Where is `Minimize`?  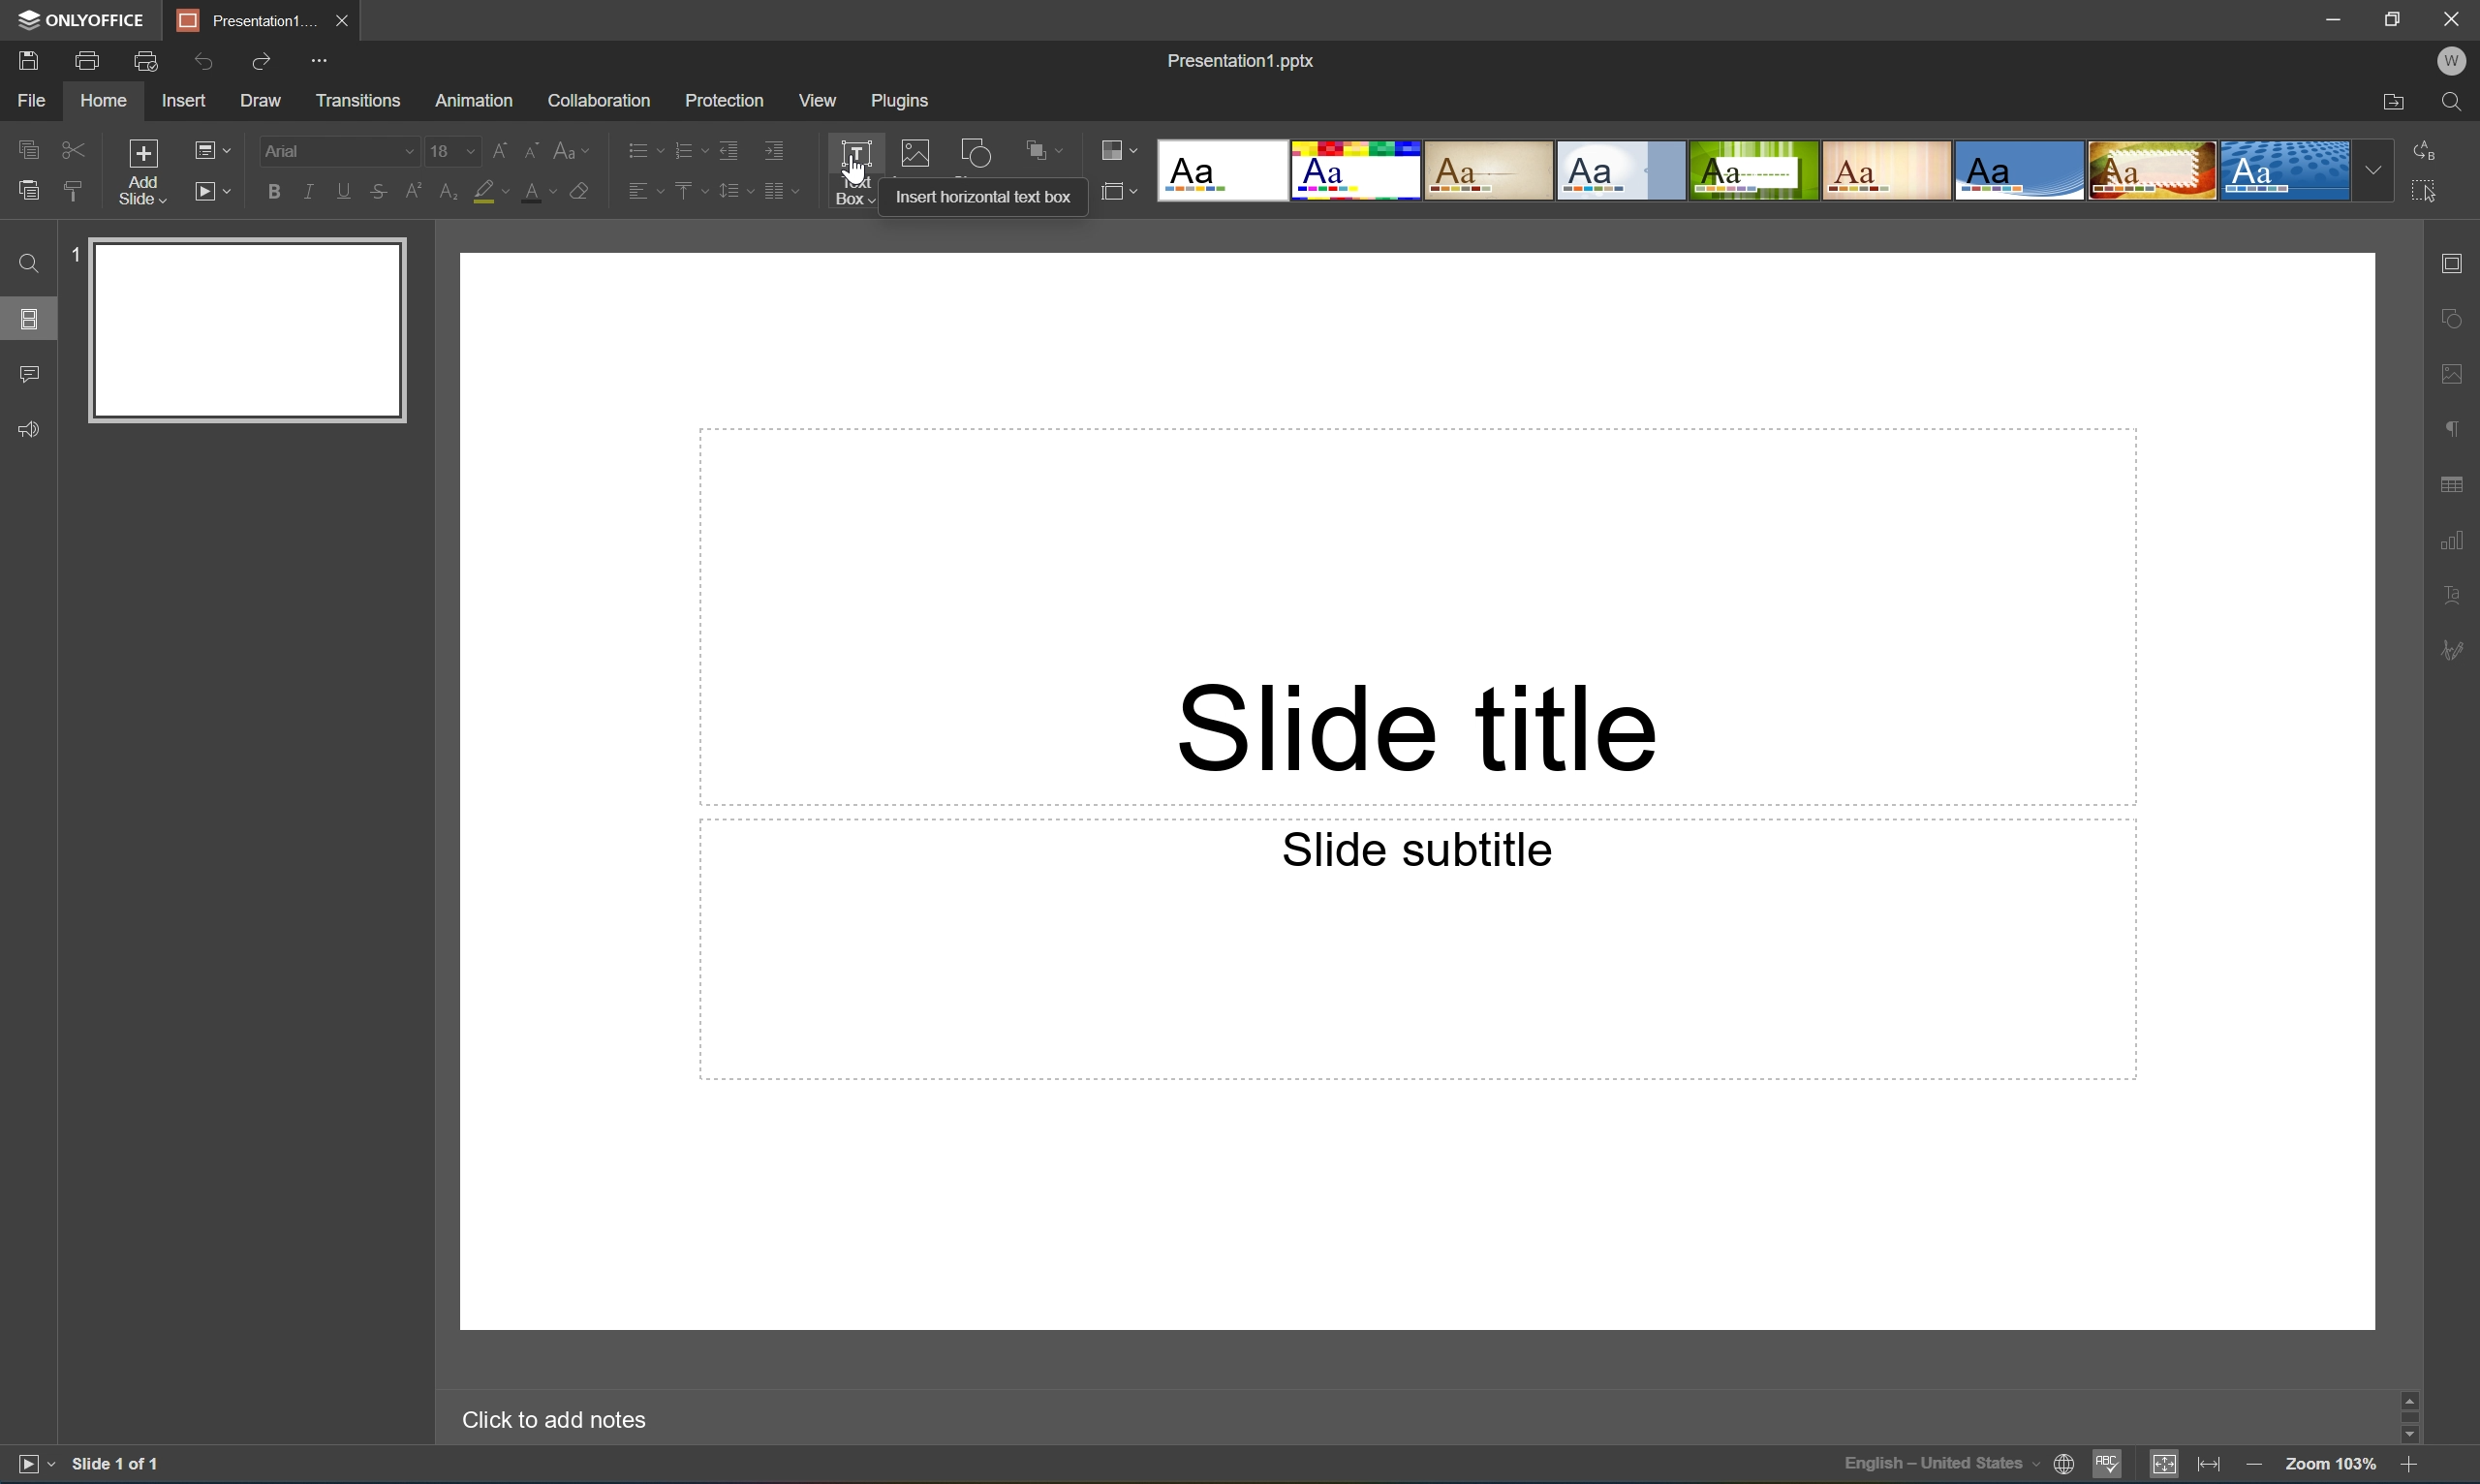
Minimize is located at coordinates (2341, 19).